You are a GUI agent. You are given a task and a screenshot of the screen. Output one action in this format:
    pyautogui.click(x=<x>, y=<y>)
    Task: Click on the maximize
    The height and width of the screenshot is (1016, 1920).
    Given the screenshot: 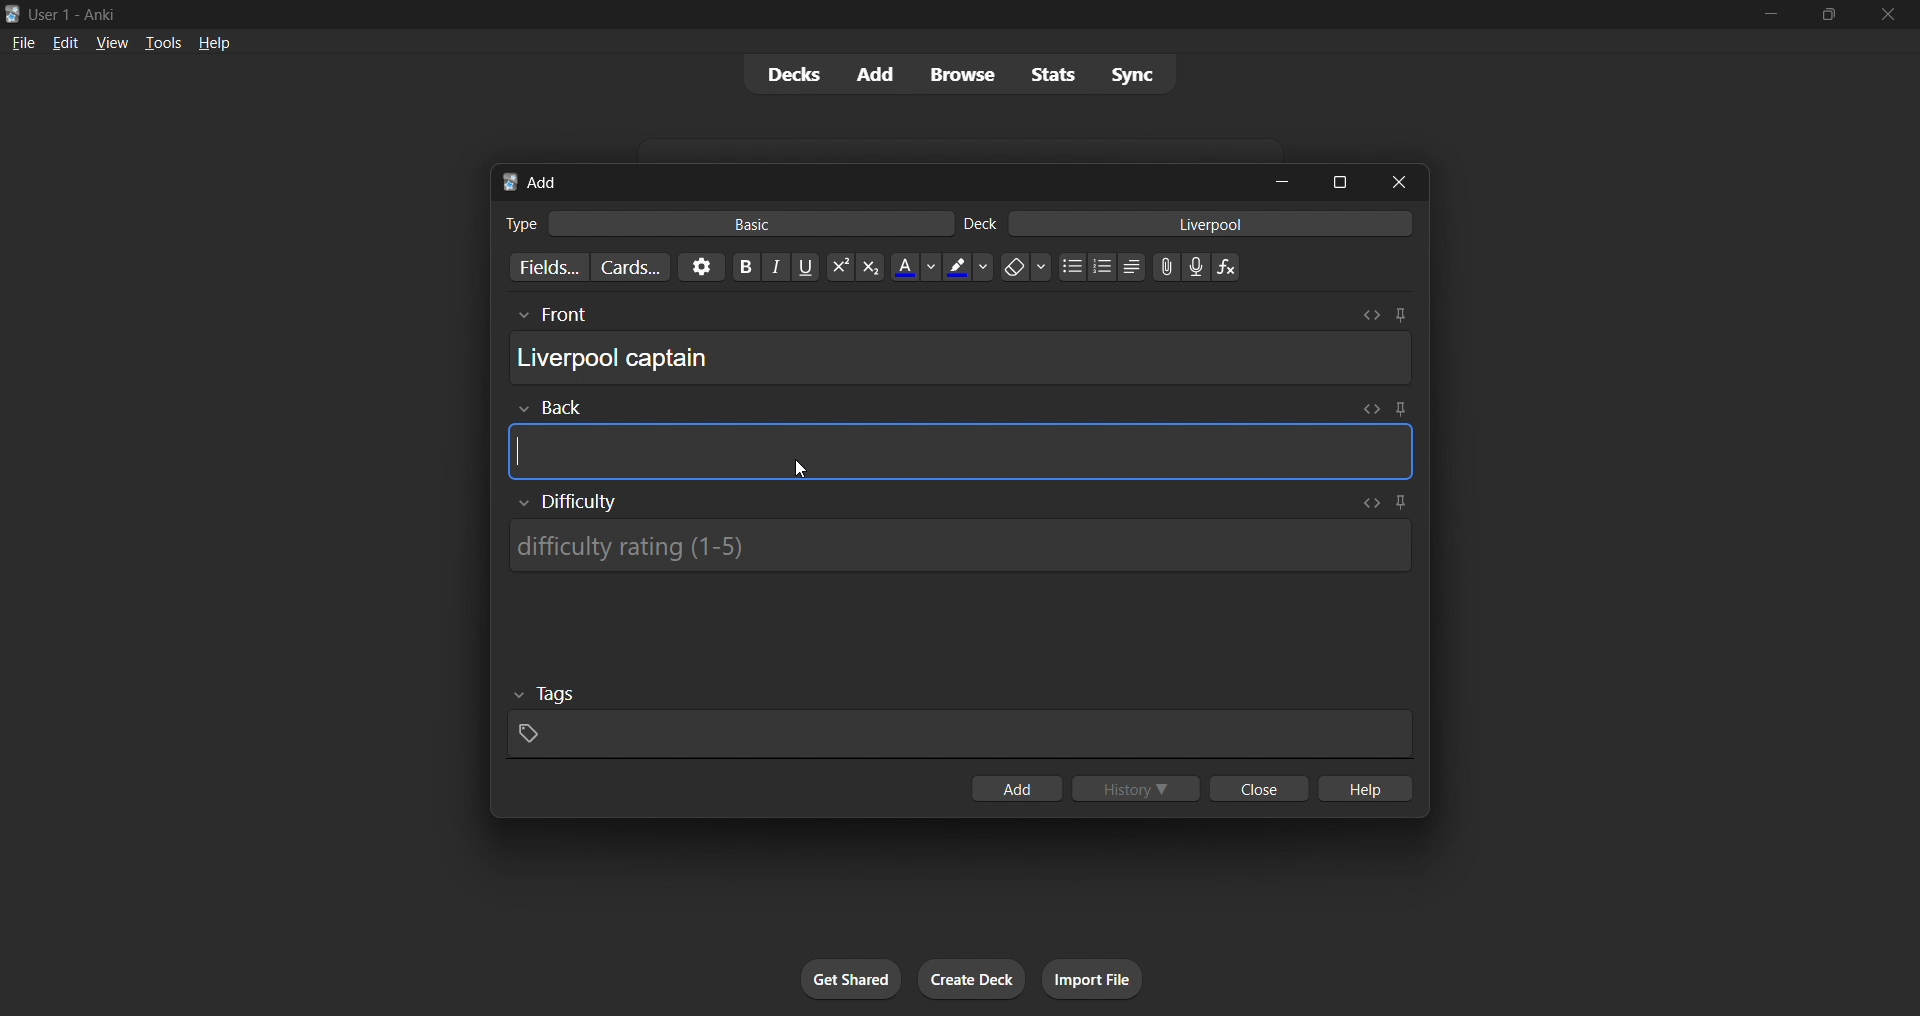 What is the action you would take?
    pyautogui.click(x=1339, y=182)
    